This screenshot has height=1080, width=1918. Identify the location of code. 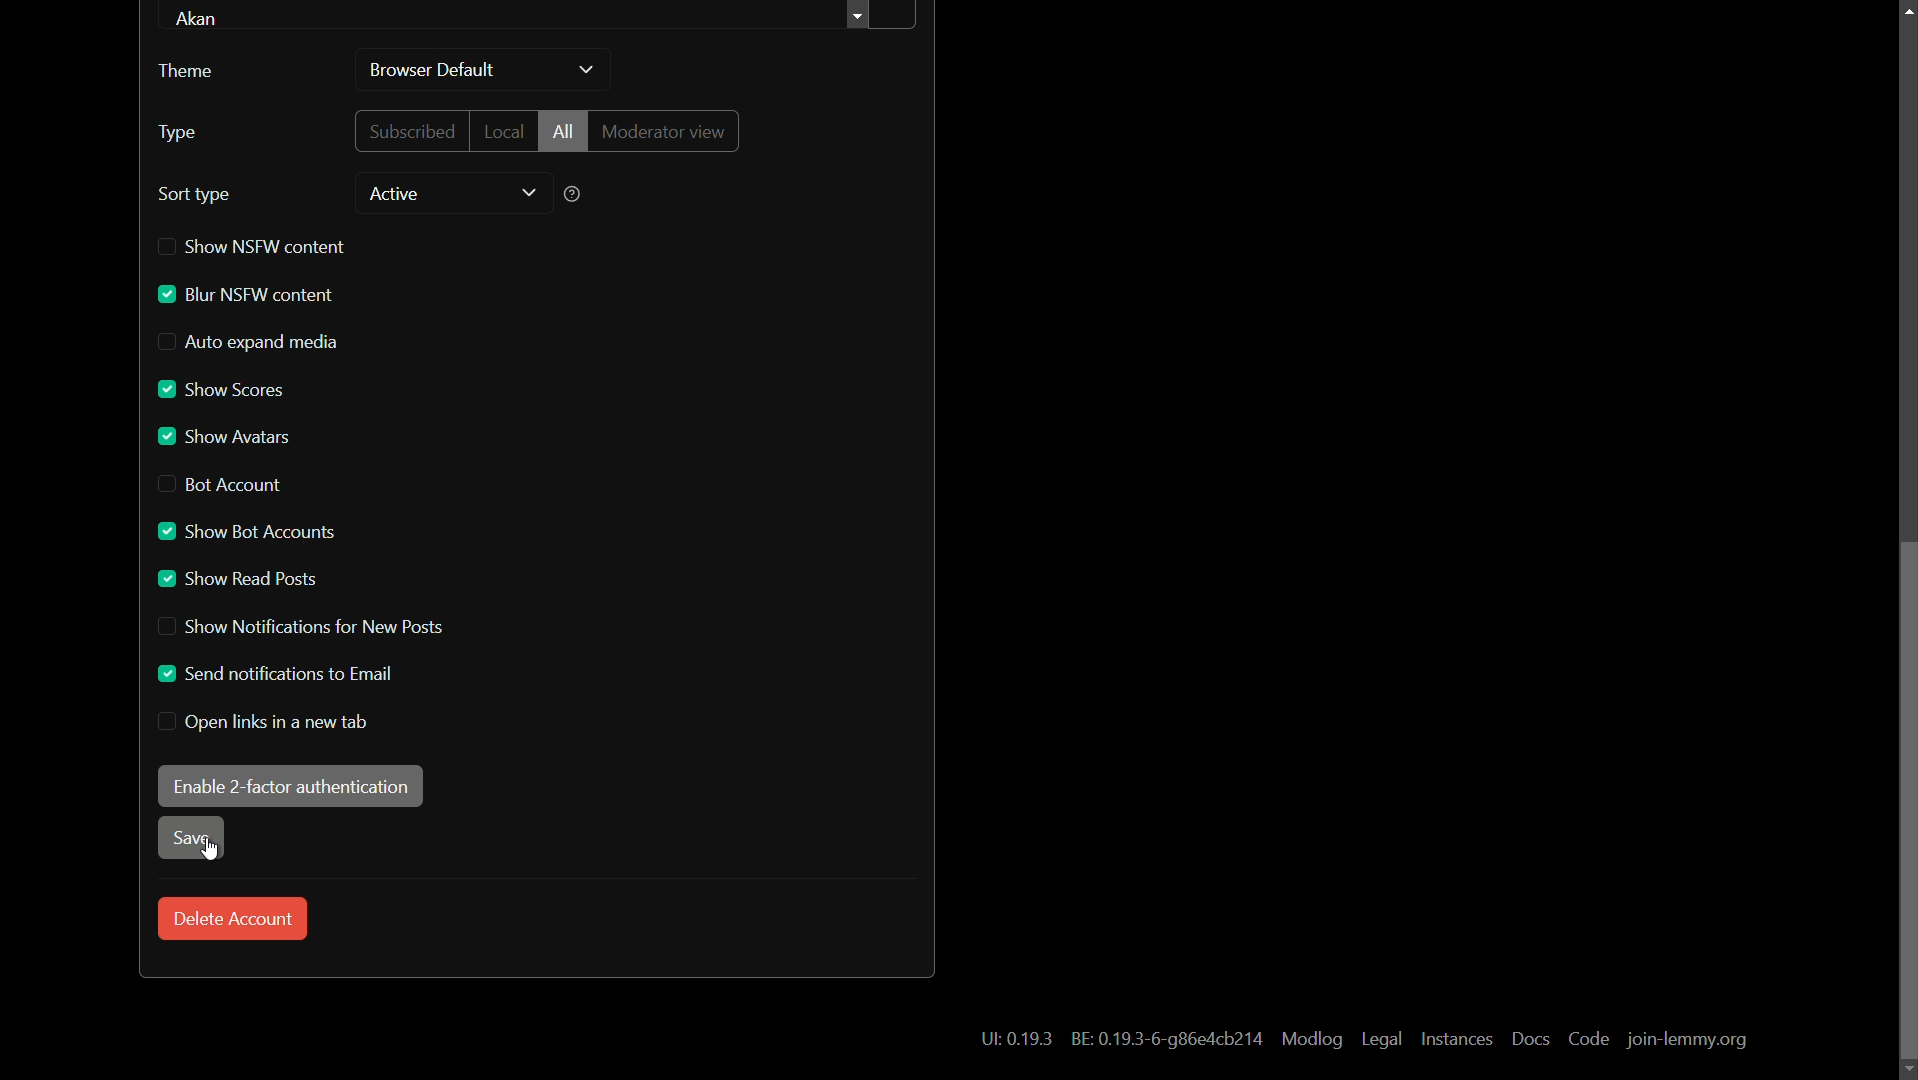
(1590, 1040).